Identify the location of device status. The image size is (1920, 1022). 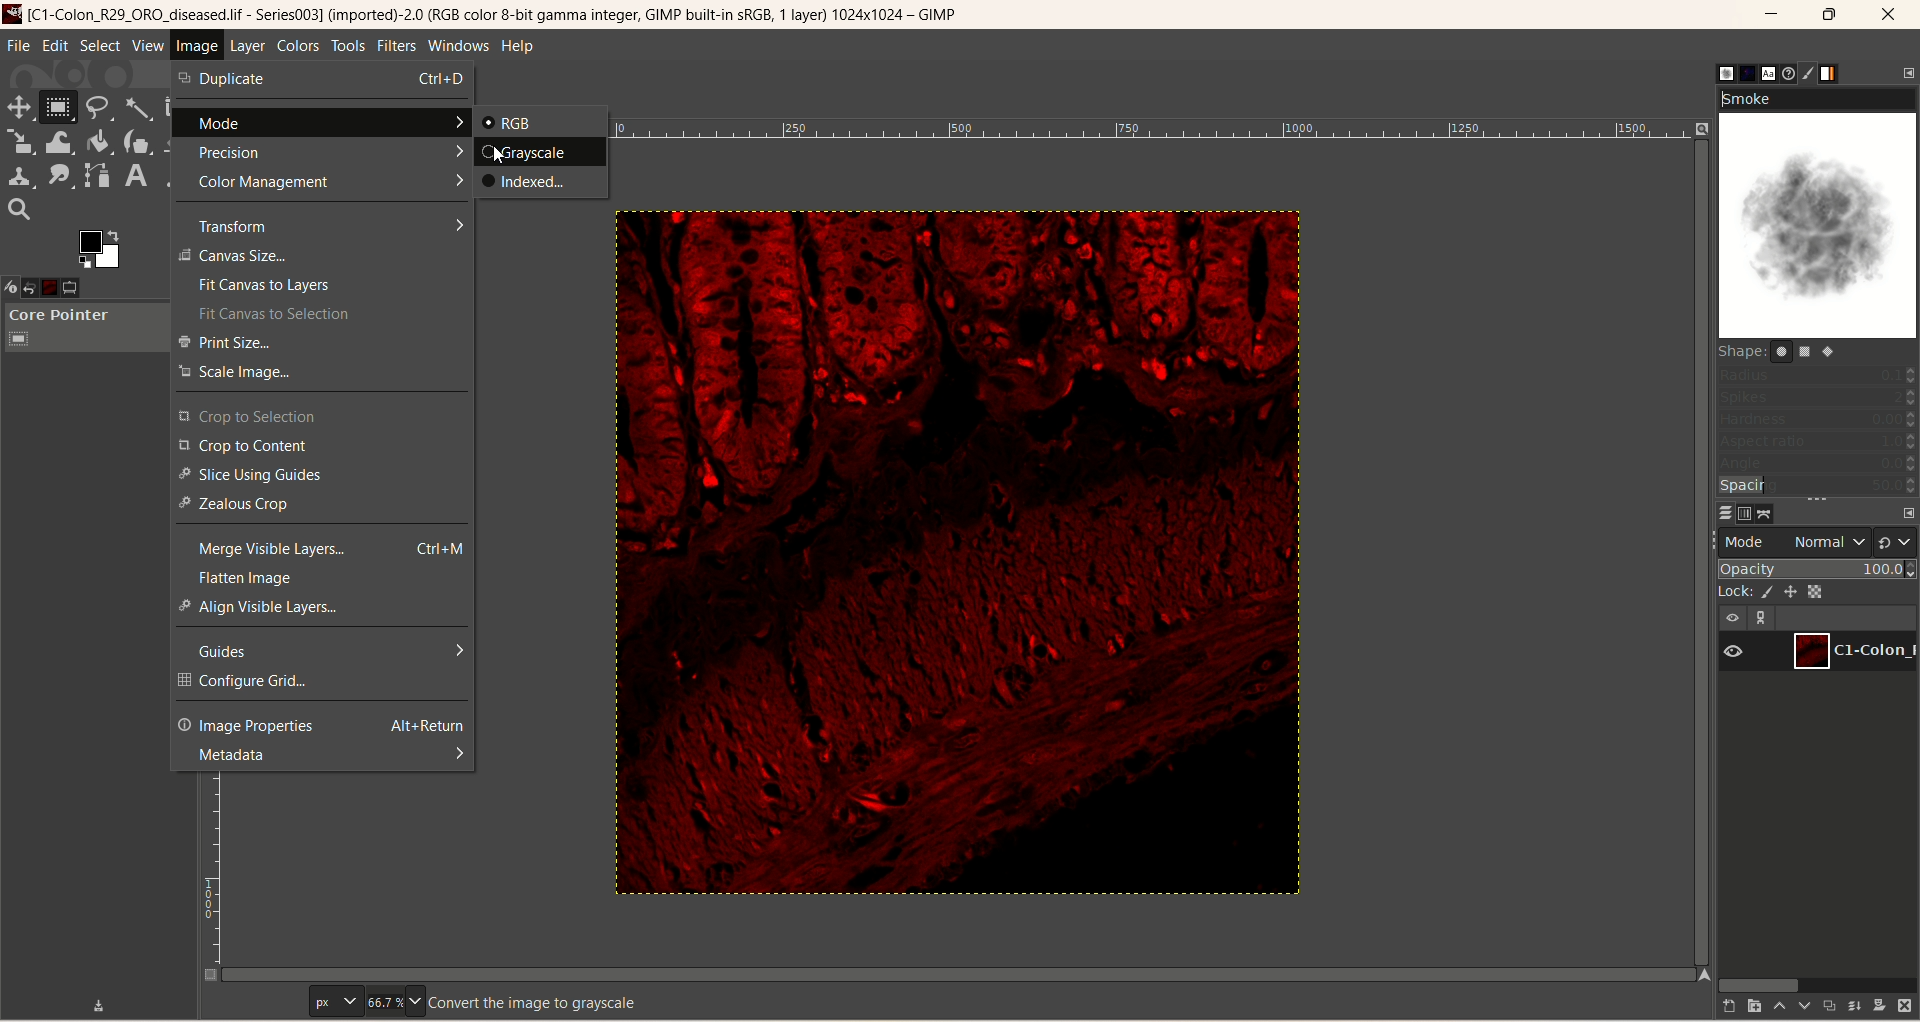
(12, 288).